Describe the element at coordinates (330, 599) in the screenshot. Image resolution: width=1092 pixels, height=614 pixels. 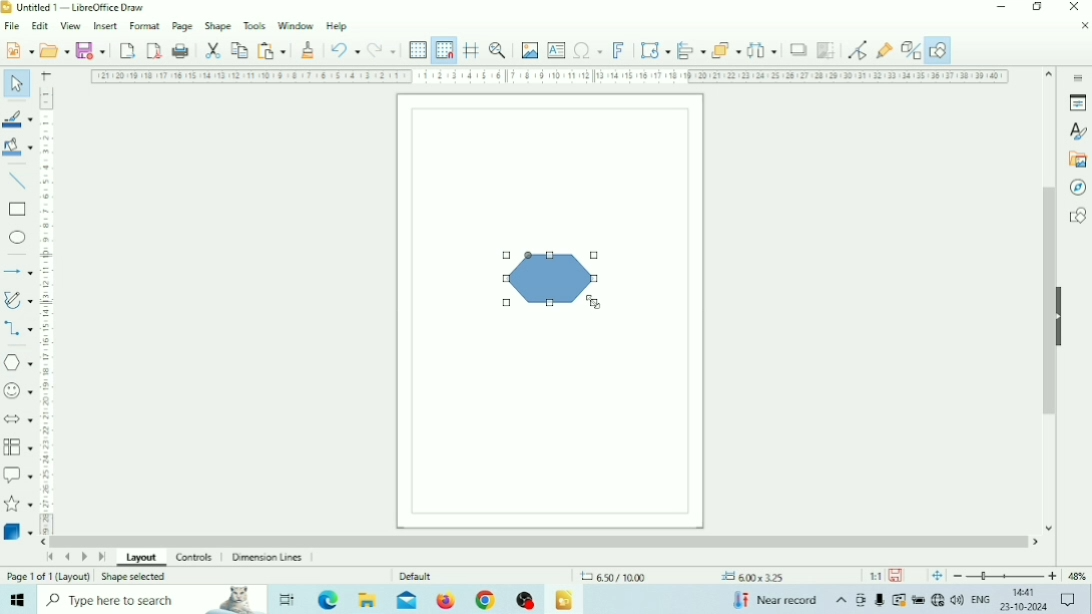
I see `Microsoft Edge` at that location.